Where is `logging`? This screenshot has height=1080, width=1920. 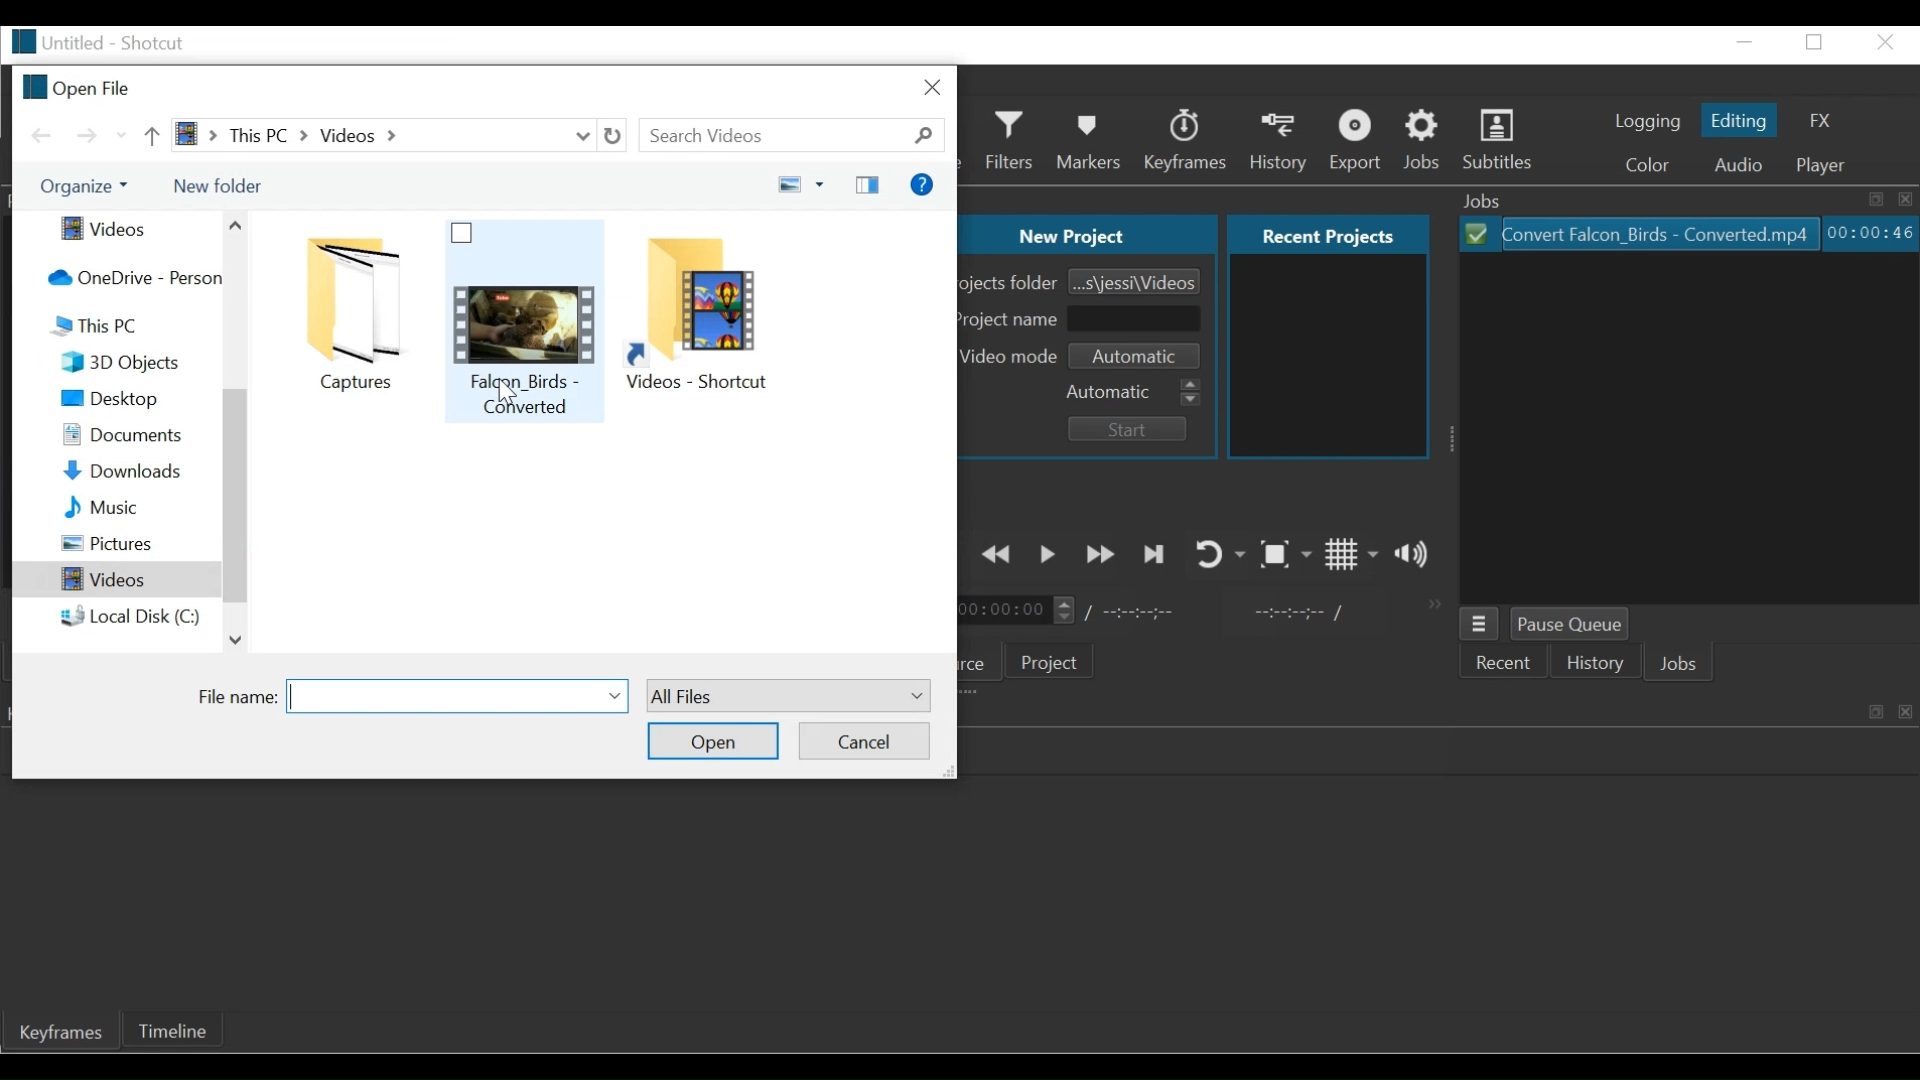
logging is located at coordinates (1649, 123).